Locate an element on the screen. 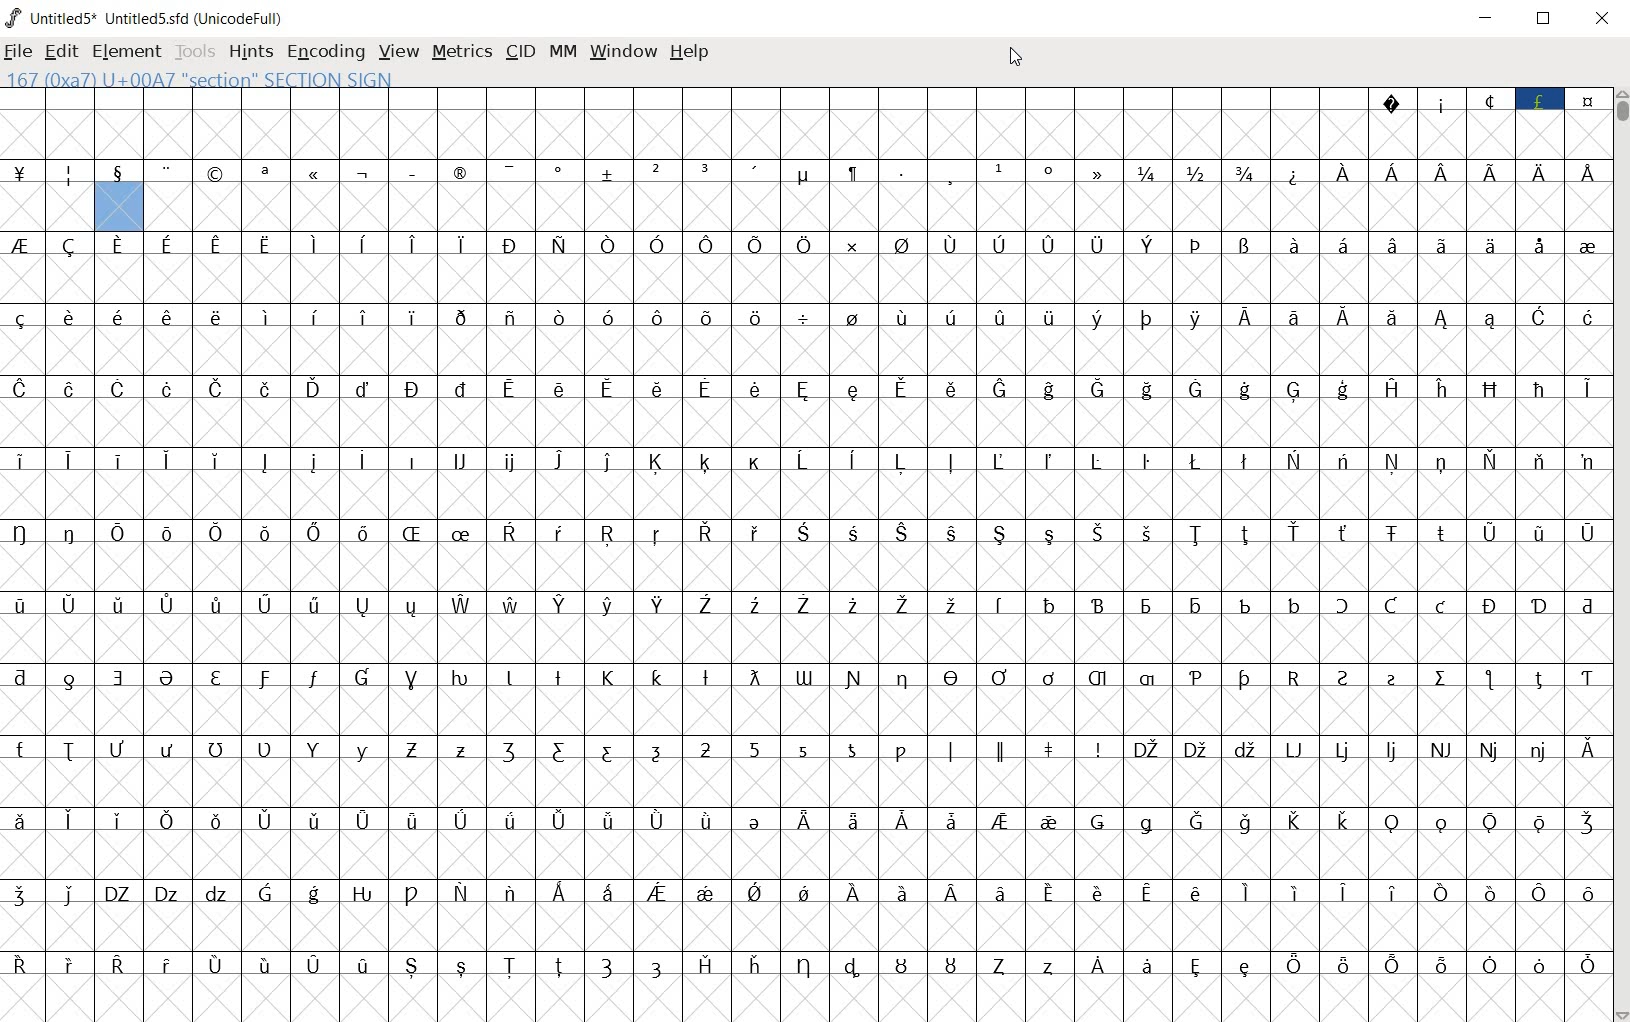 Image resolution: width=1630 pixels, height=1022 pixels. special letters is located at coordinates (805, 605).